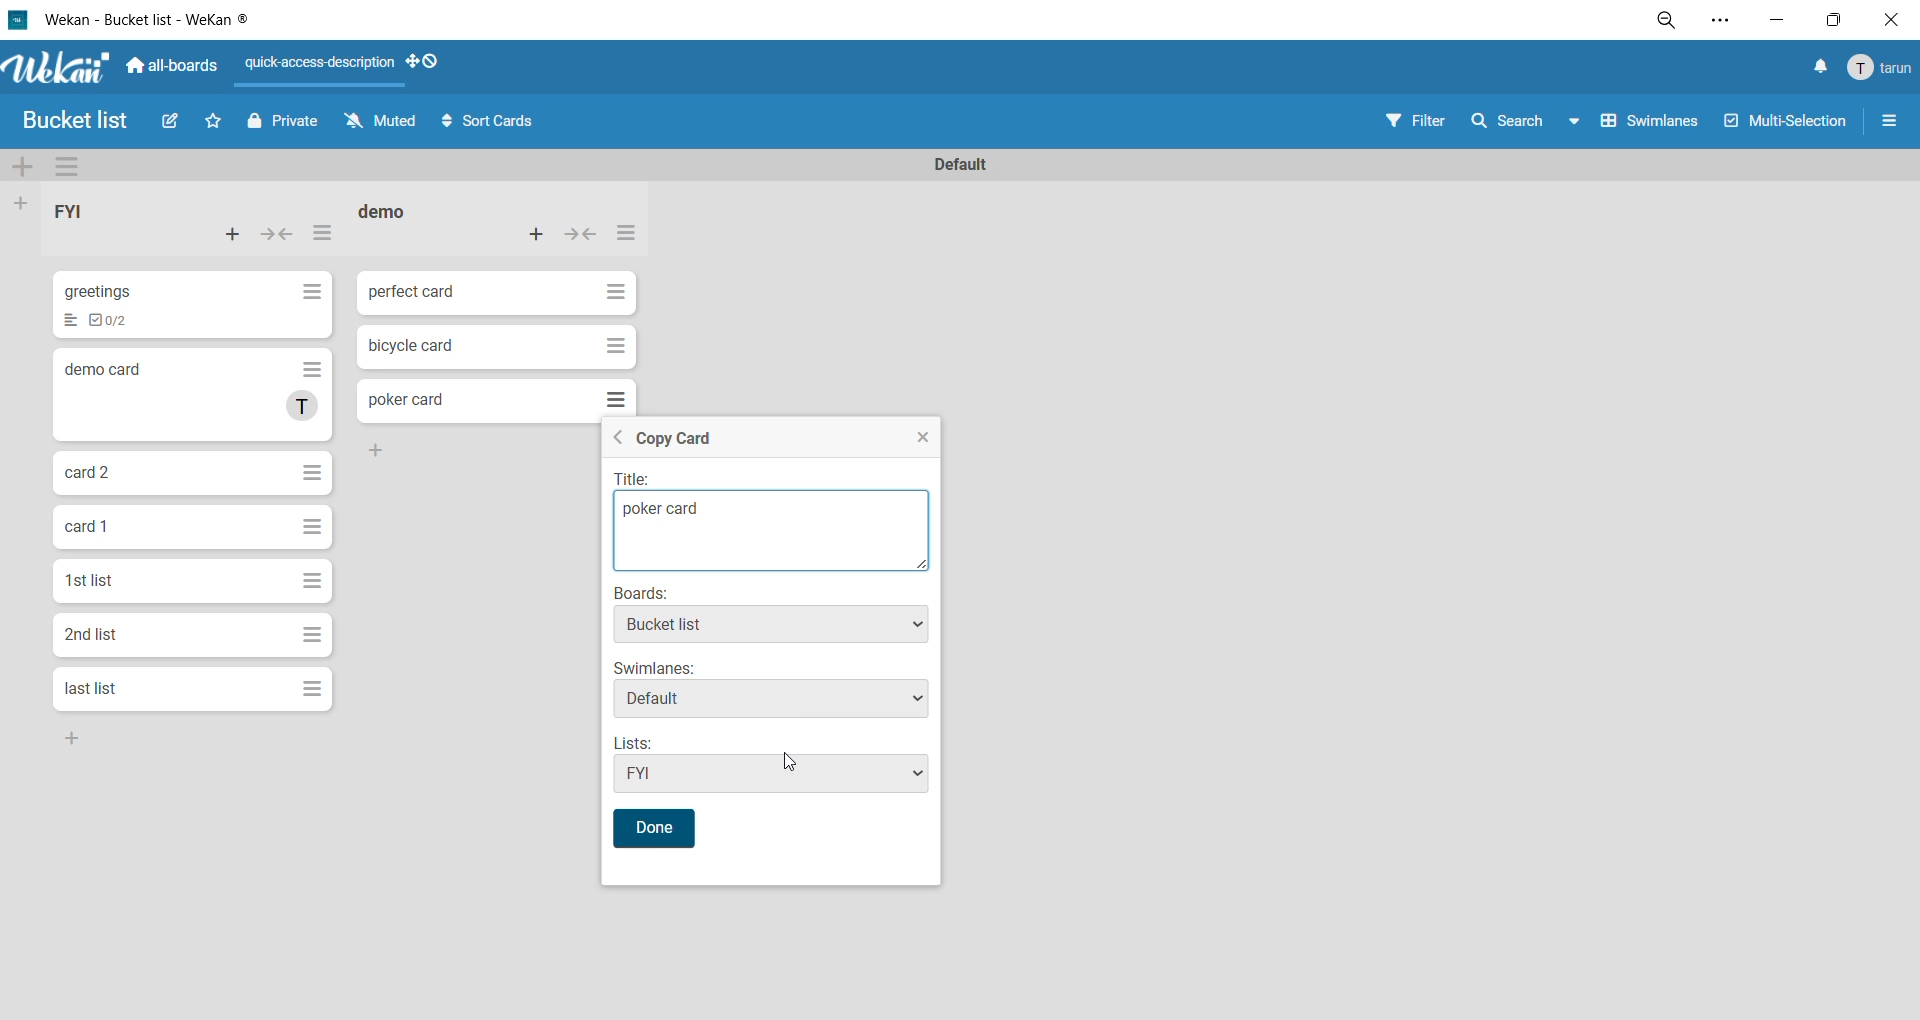  Describe the element at coordinates (1788, 122) in the screenshot. I see `multiselection` at that location.